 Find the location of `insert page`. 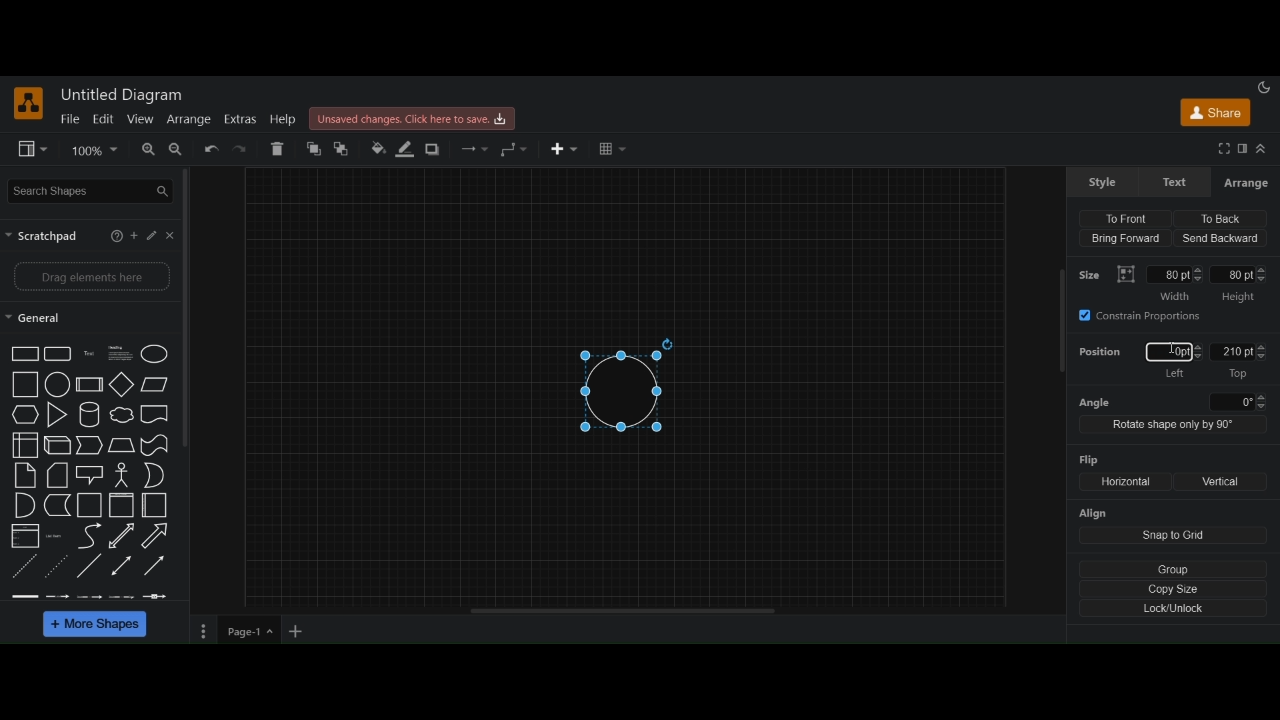

insert page is located at coordinates (297, 633).